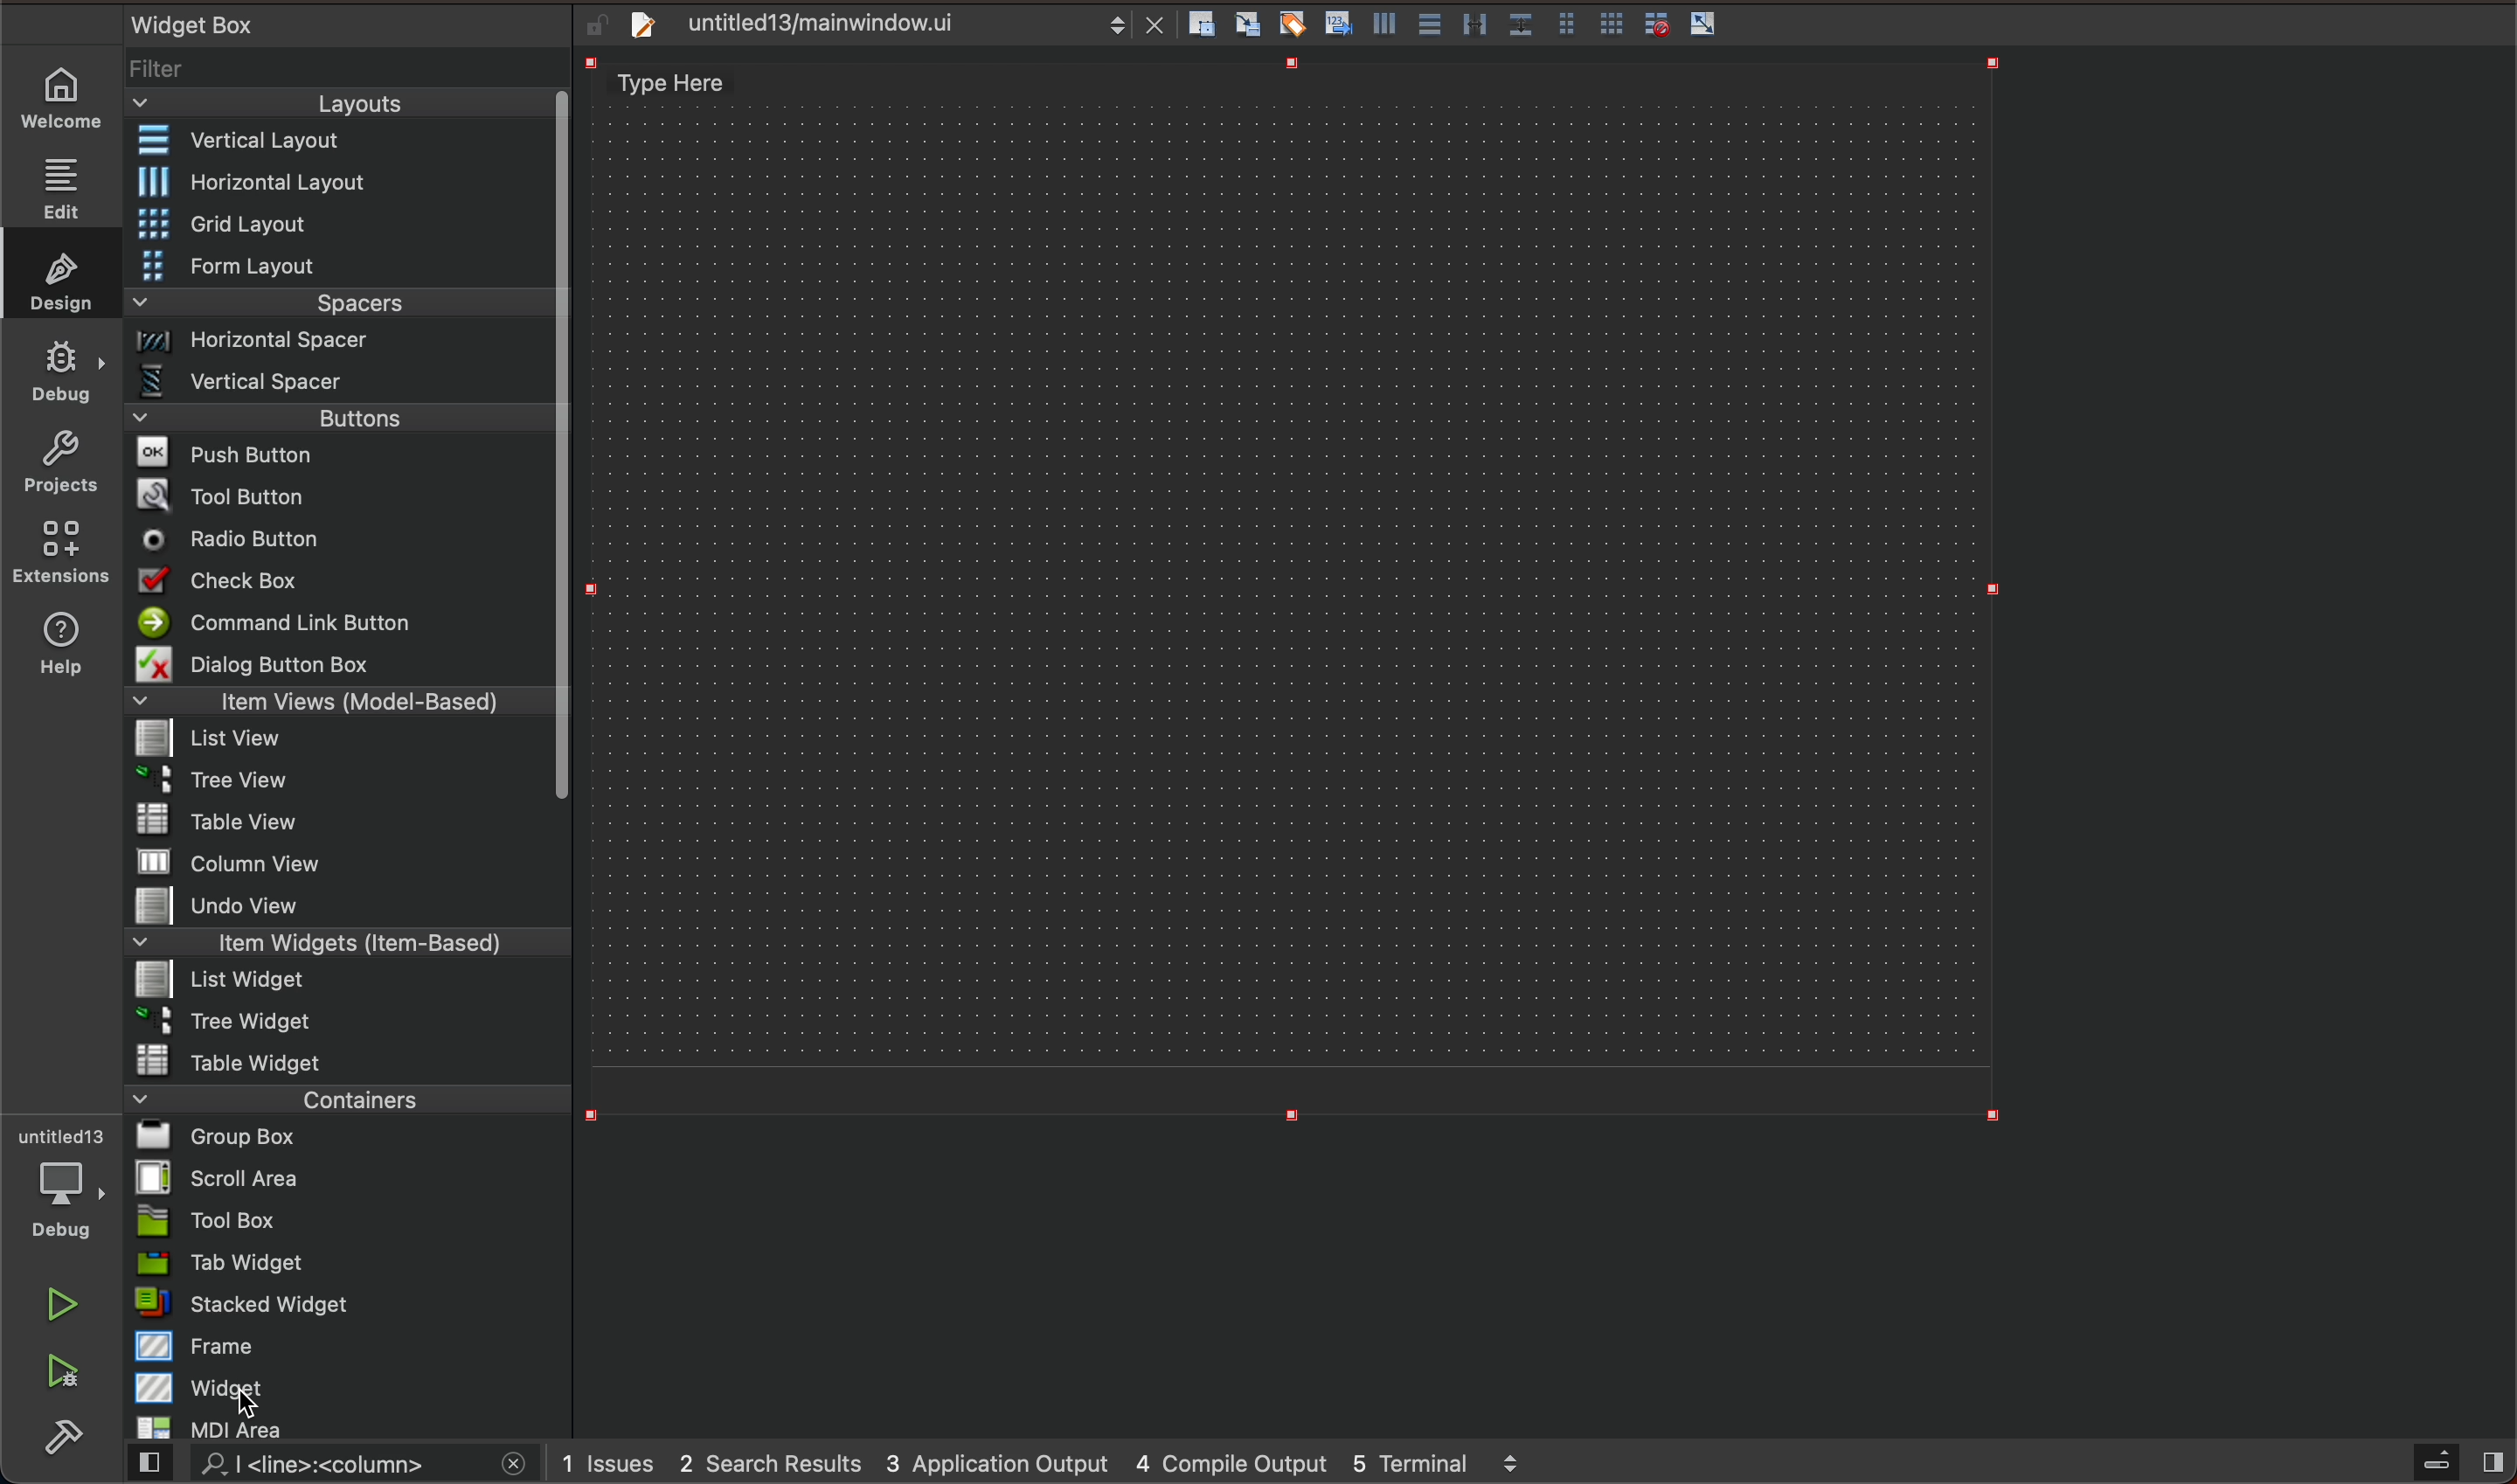 The image size is (2517, 1484). What do you see at coordinates (65, 461) in the screenshot?
I see `projects` at bounding box center [65, 461].